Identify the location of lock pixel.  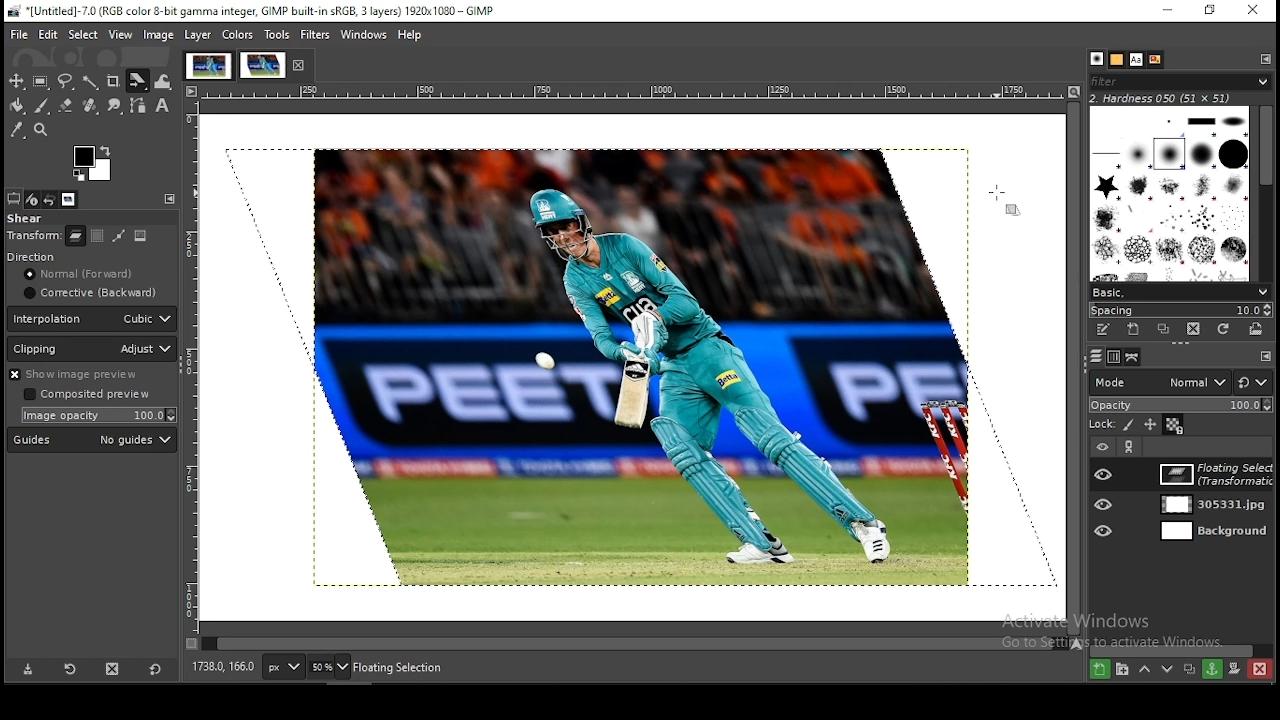
(1129, 427).